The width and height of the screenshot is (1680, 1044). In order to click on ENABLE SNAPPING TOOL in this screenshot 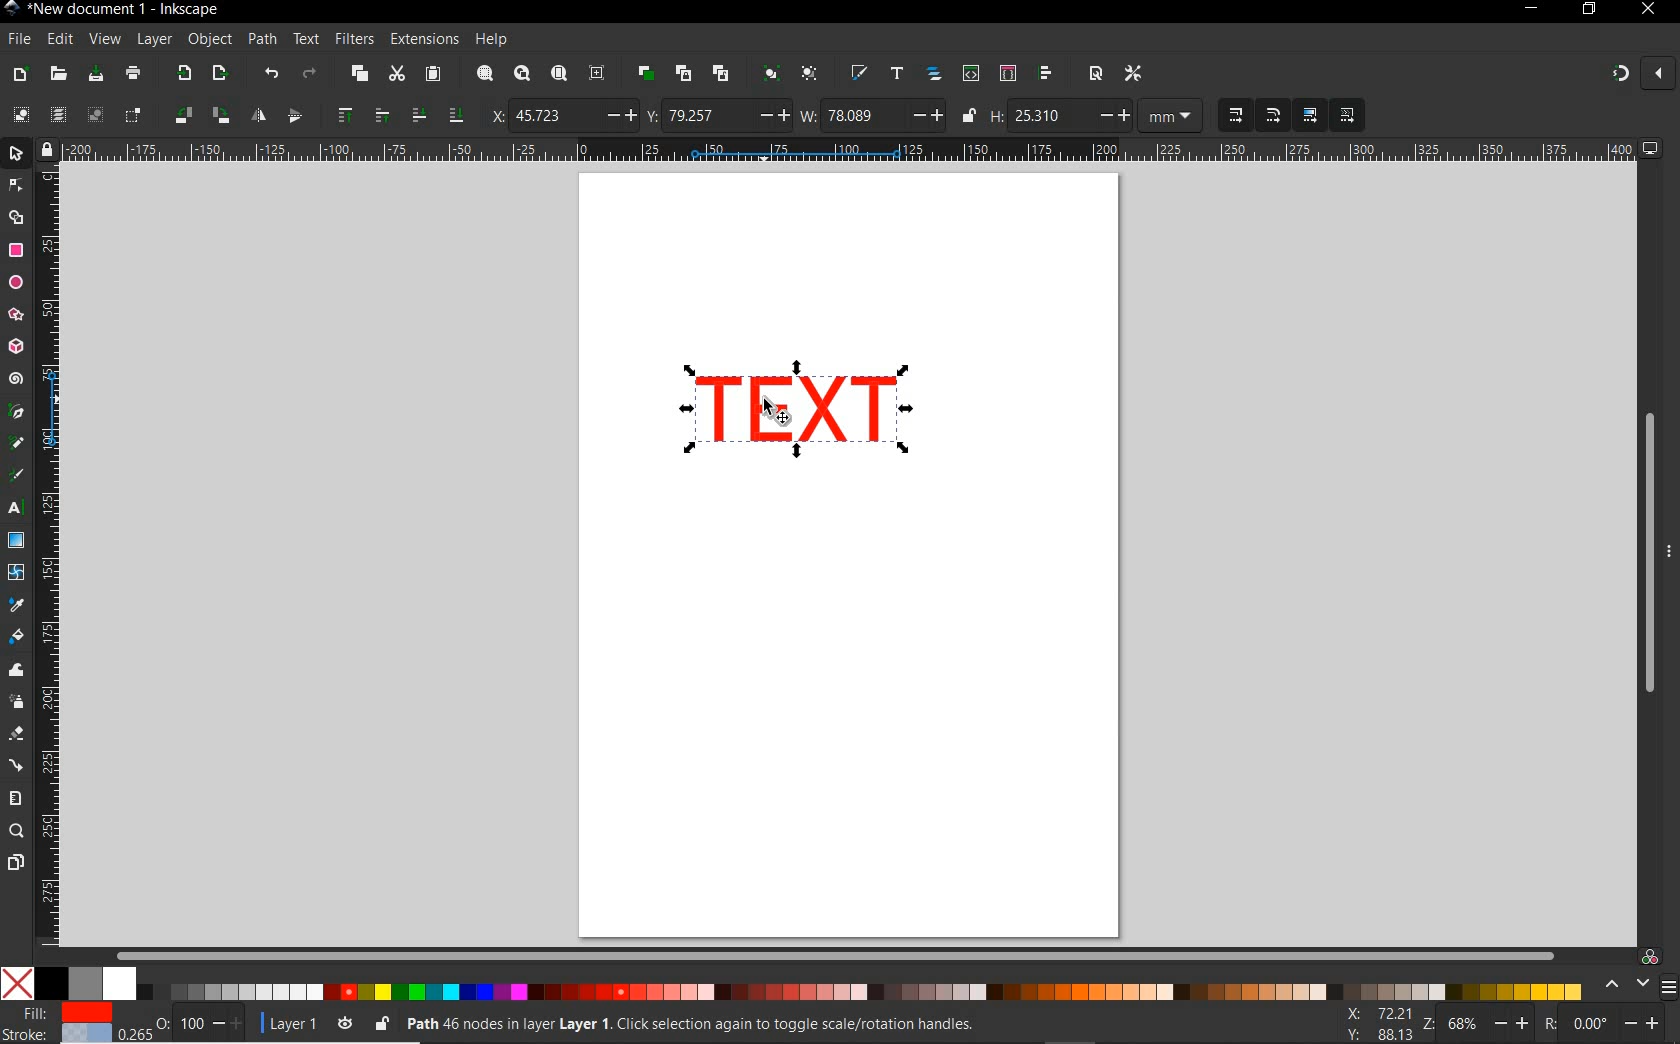, I will do `click(1641, 73)`.